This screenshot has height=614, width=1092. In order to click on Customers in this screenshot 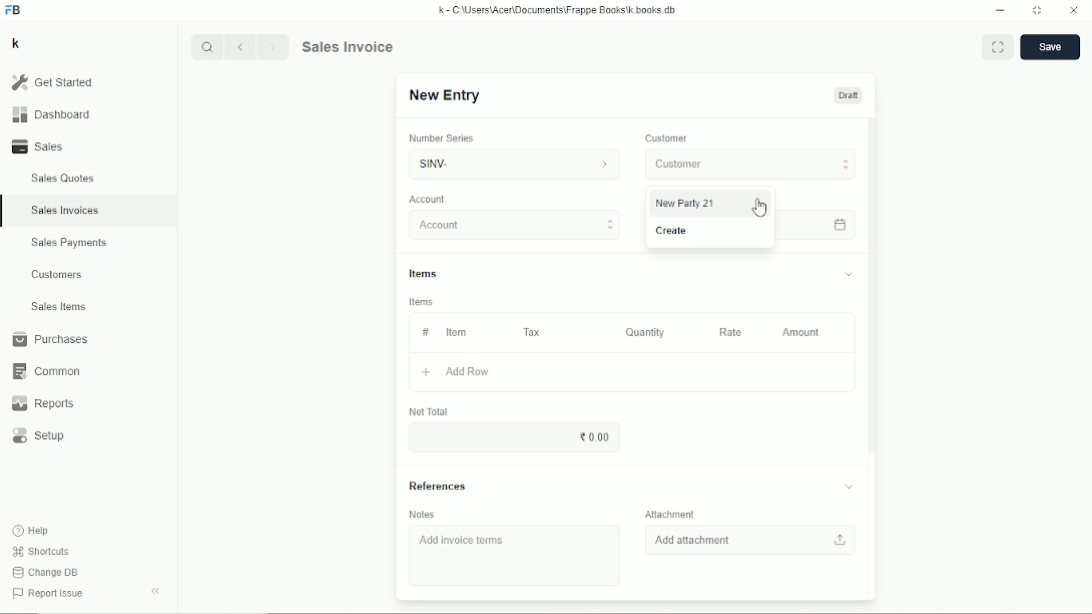, I will do `click(58, 274)`.